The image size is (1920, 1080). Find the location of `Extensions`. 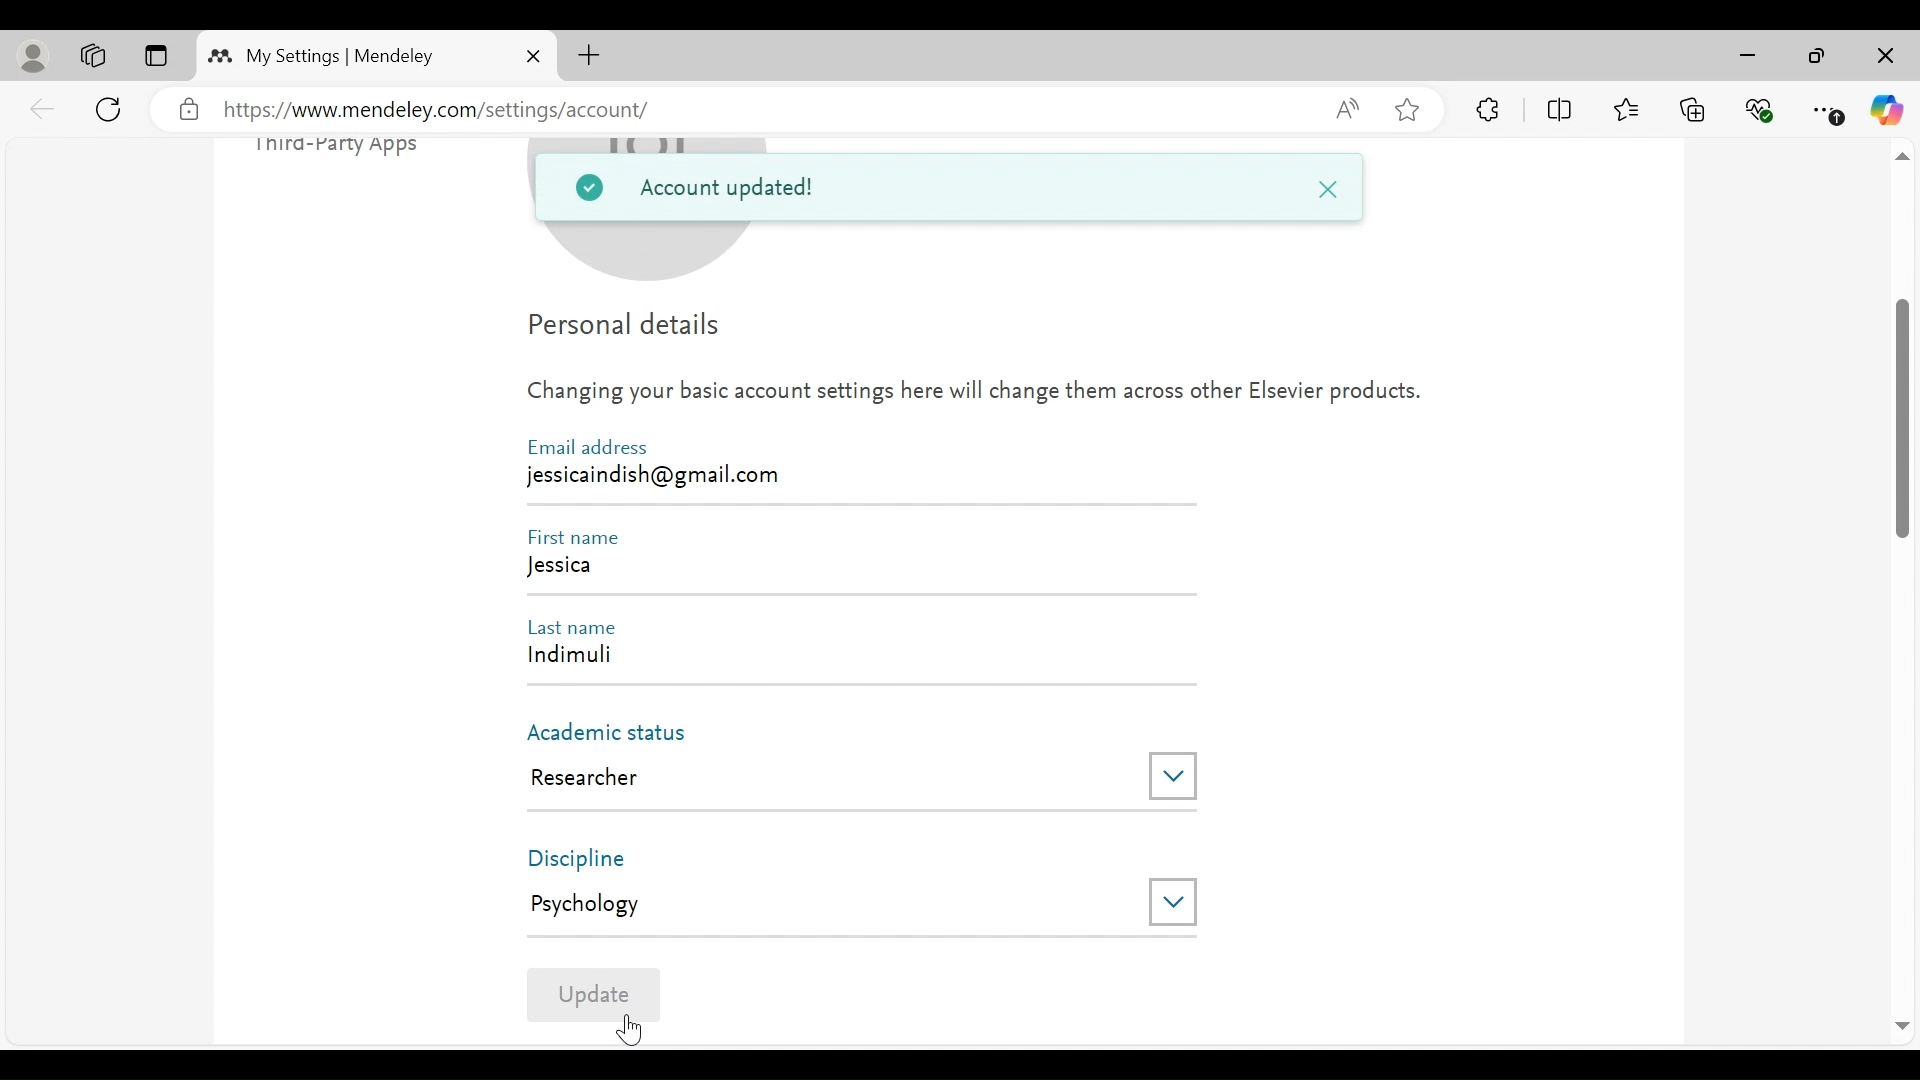

Extensions is located at coordinates (1489, 109).